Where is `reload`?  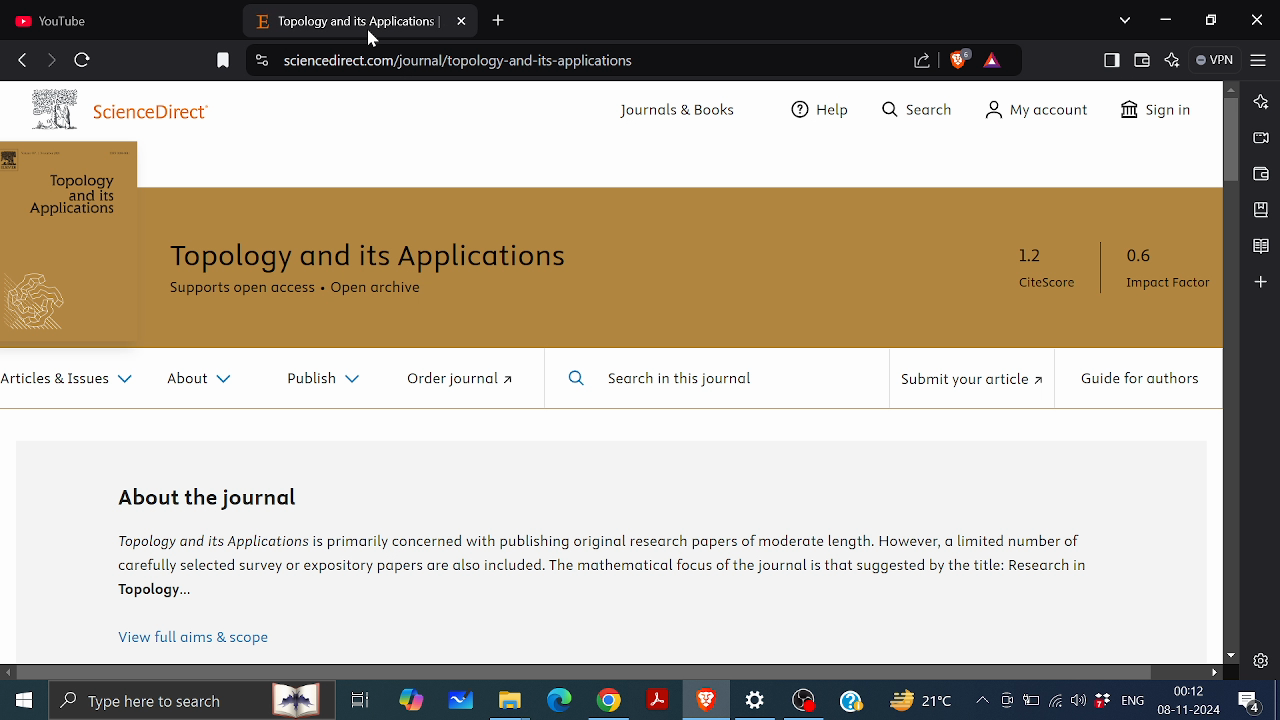 reload is located at coordinates (82, 60).